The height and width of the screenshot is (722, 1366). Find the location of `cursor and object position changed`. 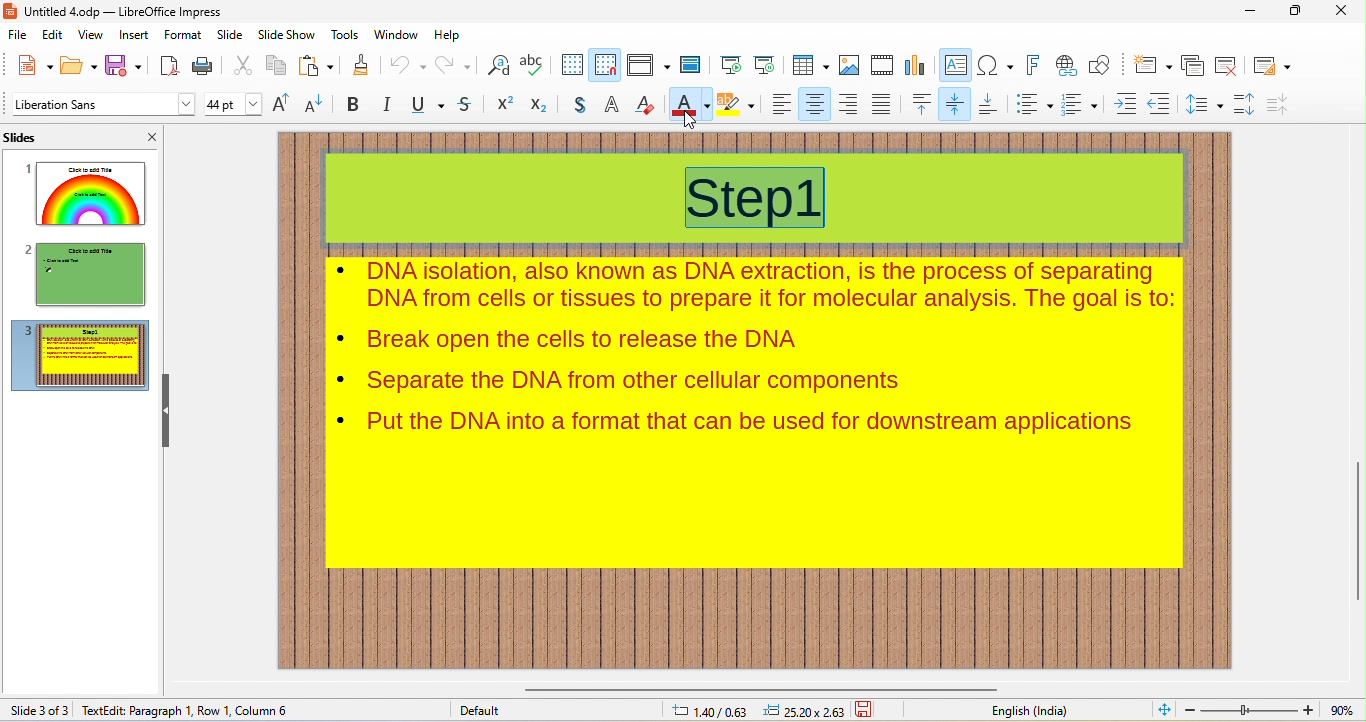

cursor and object position changed is located at coordinates (758, 711).